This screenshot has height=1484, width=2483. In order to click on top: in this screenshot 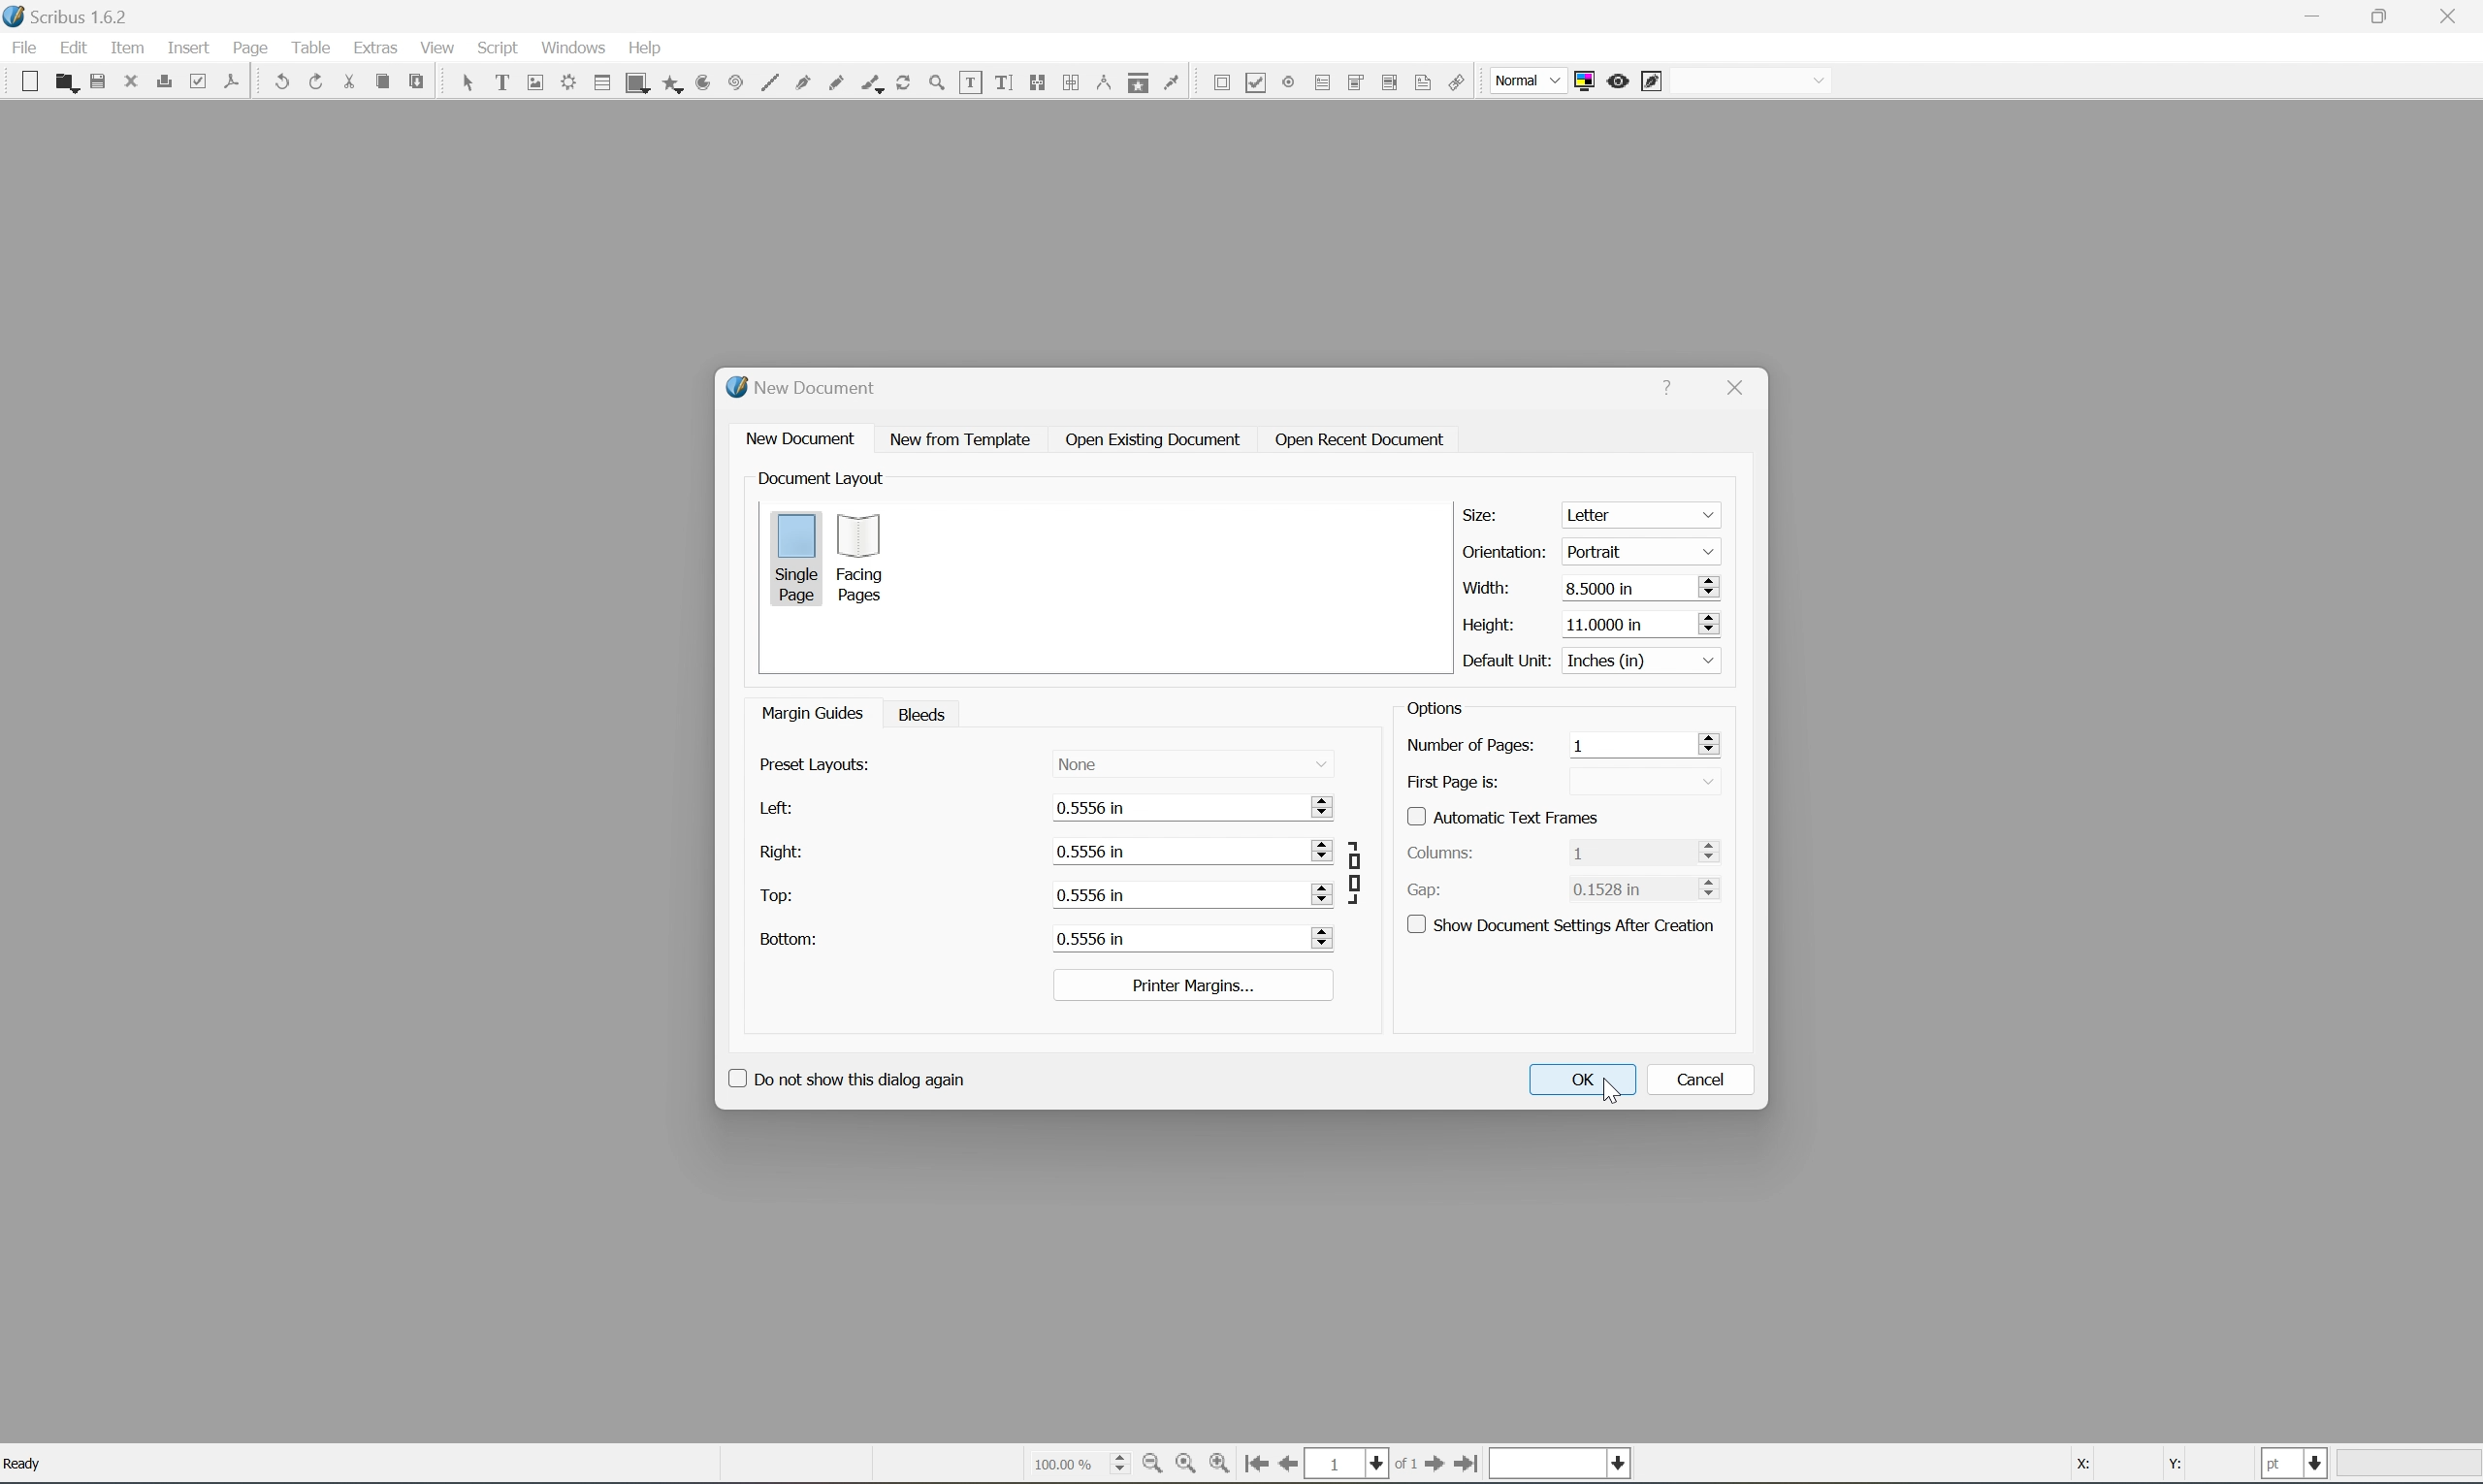, I will do `click(778, 897)`.